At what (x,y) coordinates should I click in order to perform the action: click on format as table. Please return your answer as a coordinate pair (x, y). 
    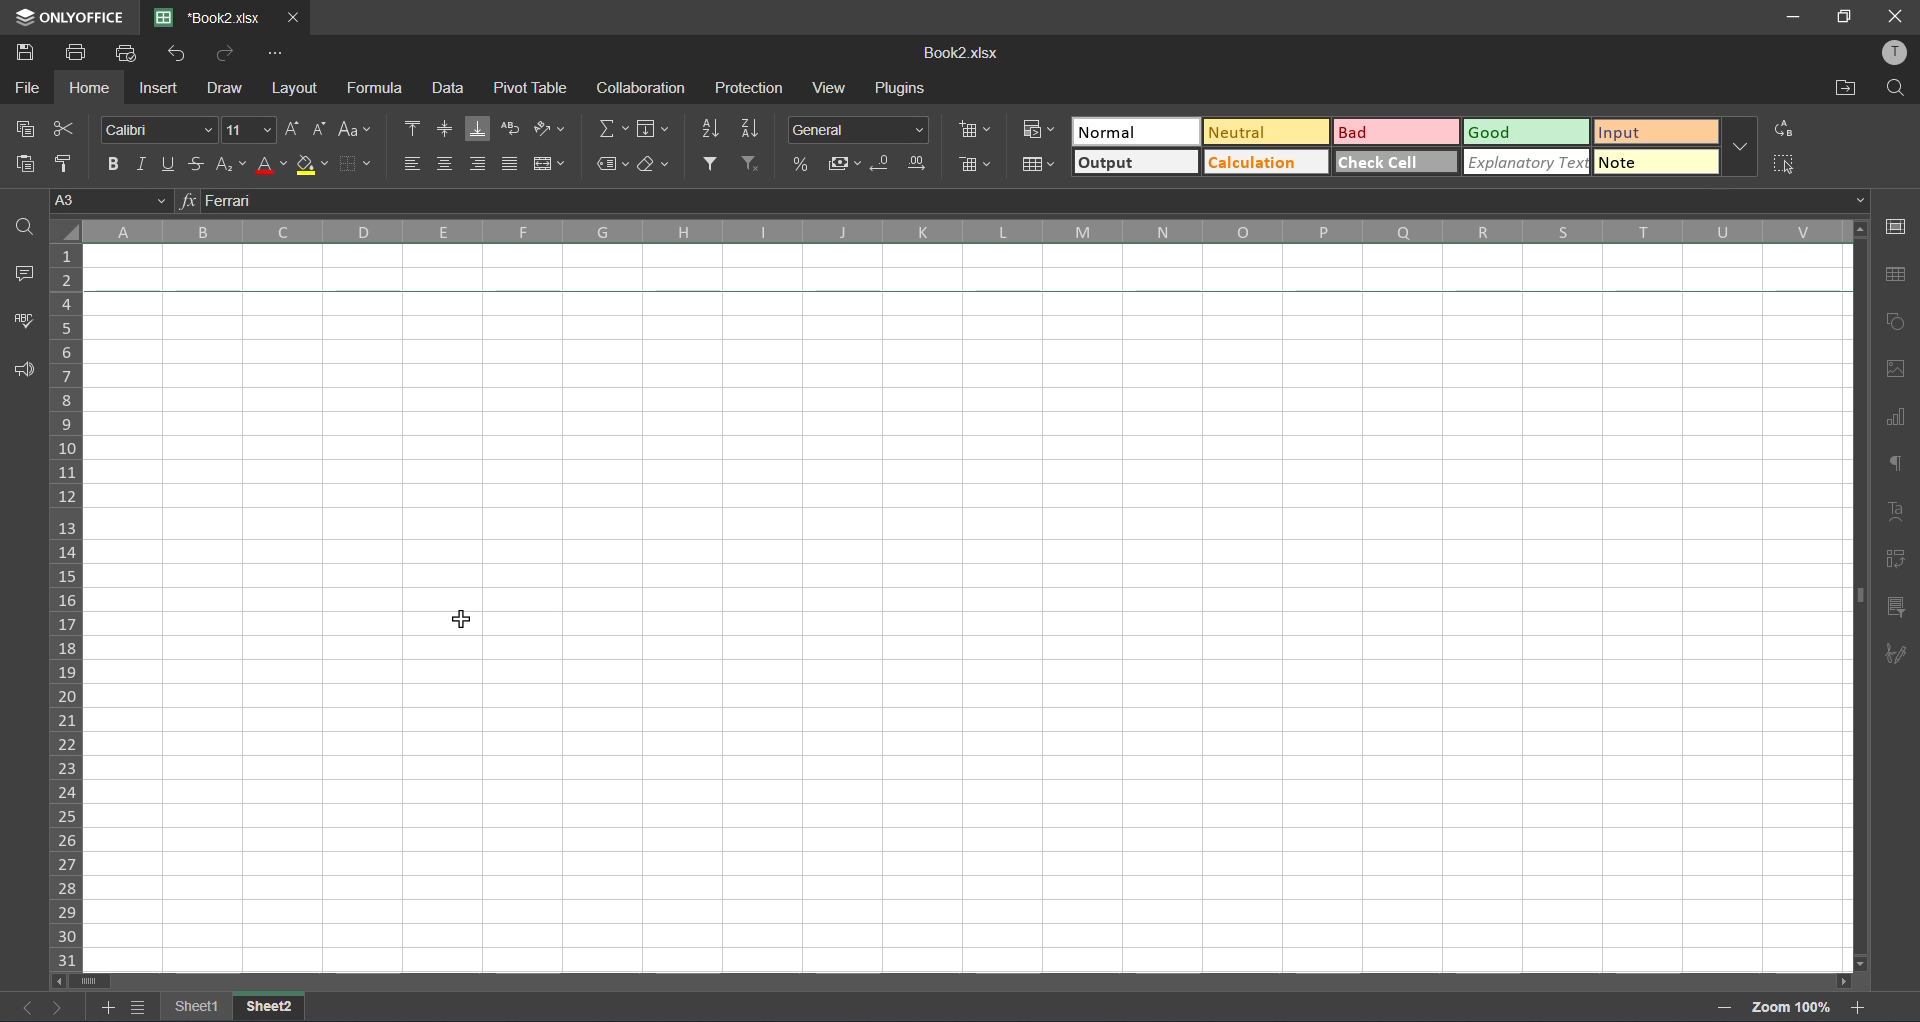
    Looking at the image, I should click on (1039, 165).